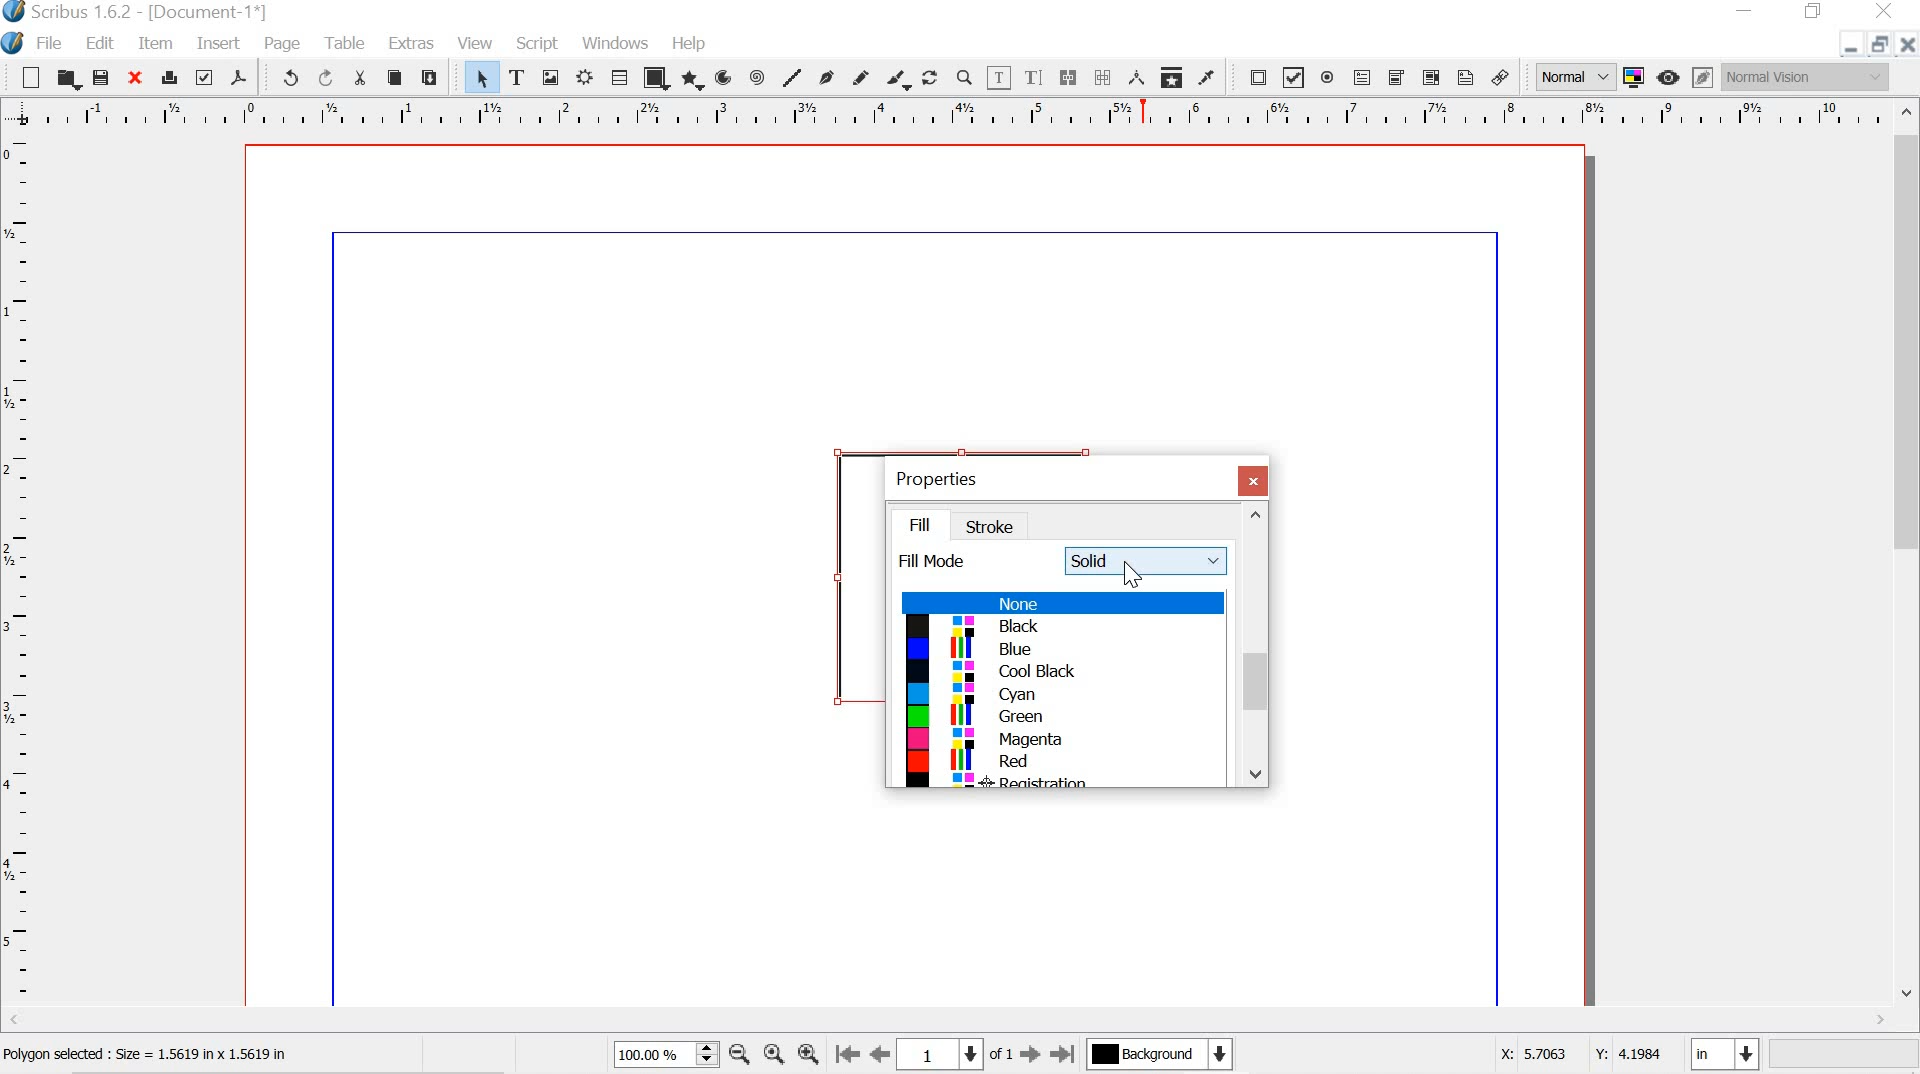 The width and height of the screenshot is (1920, 1074). What do you see at coordinates (19, 571) in the screenshot?
I see `ruler` at bounding box center [19, 571].